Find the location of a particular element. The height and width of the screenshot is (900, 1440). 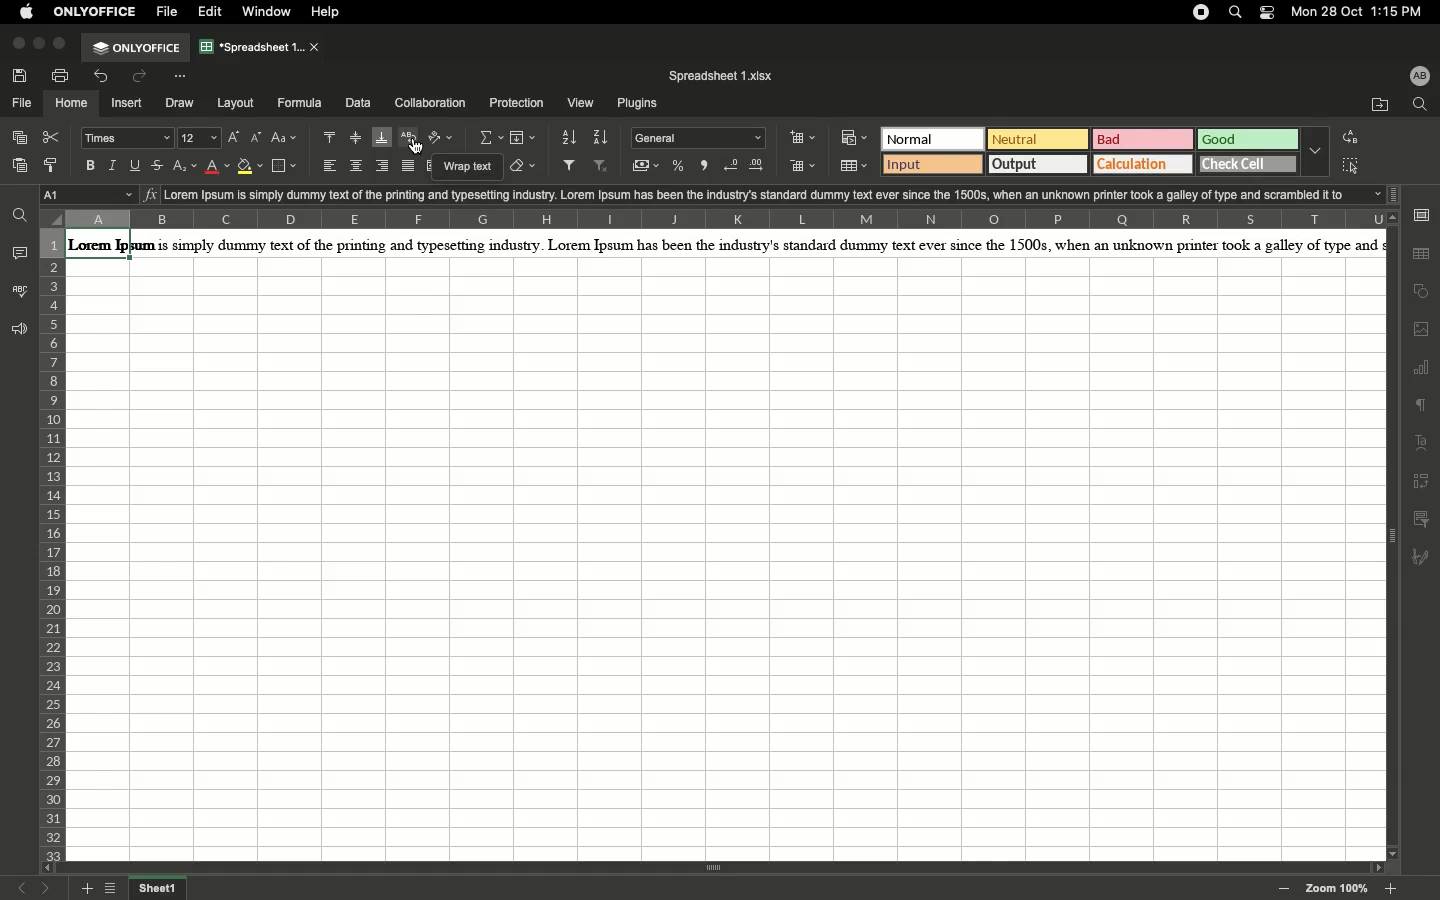

Sort descending  is located at coordinates (603, 137).